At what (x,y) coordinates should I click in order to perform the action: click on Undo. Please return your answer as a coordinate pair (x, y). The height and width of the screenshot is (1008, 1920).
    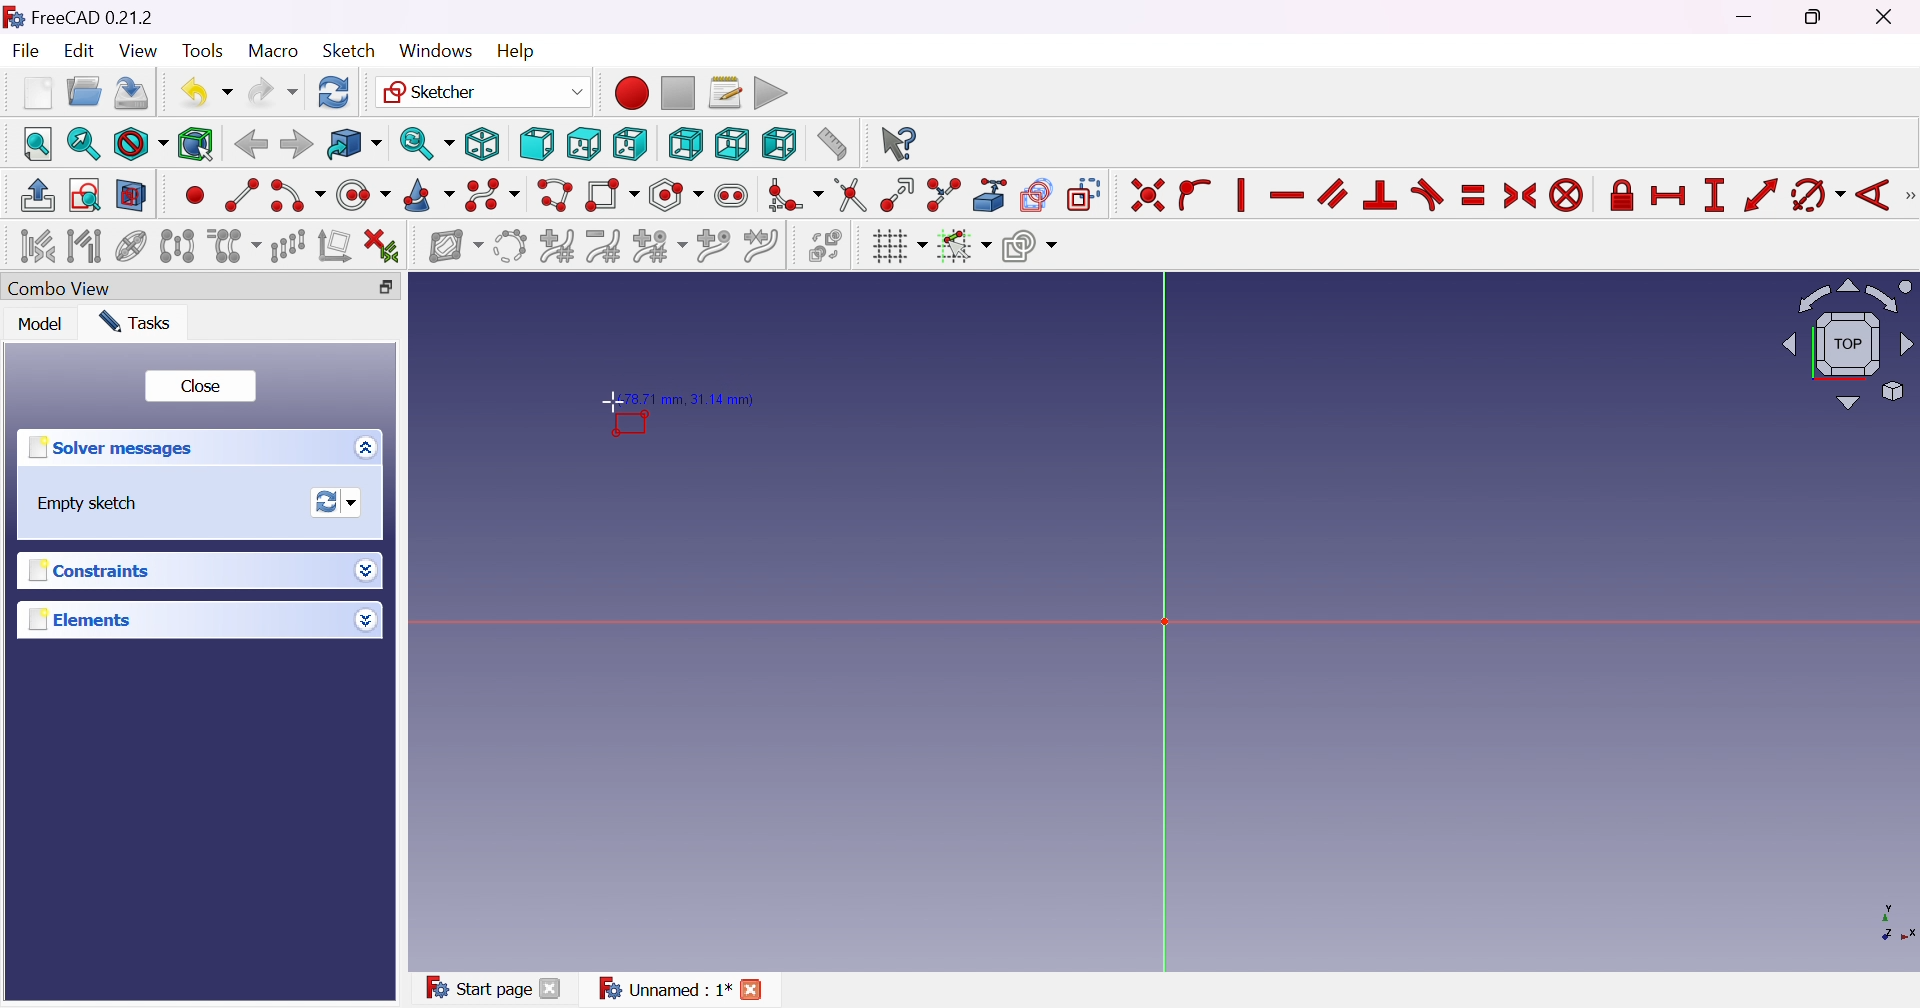
    Looking at the image, I should click on (205, 92).